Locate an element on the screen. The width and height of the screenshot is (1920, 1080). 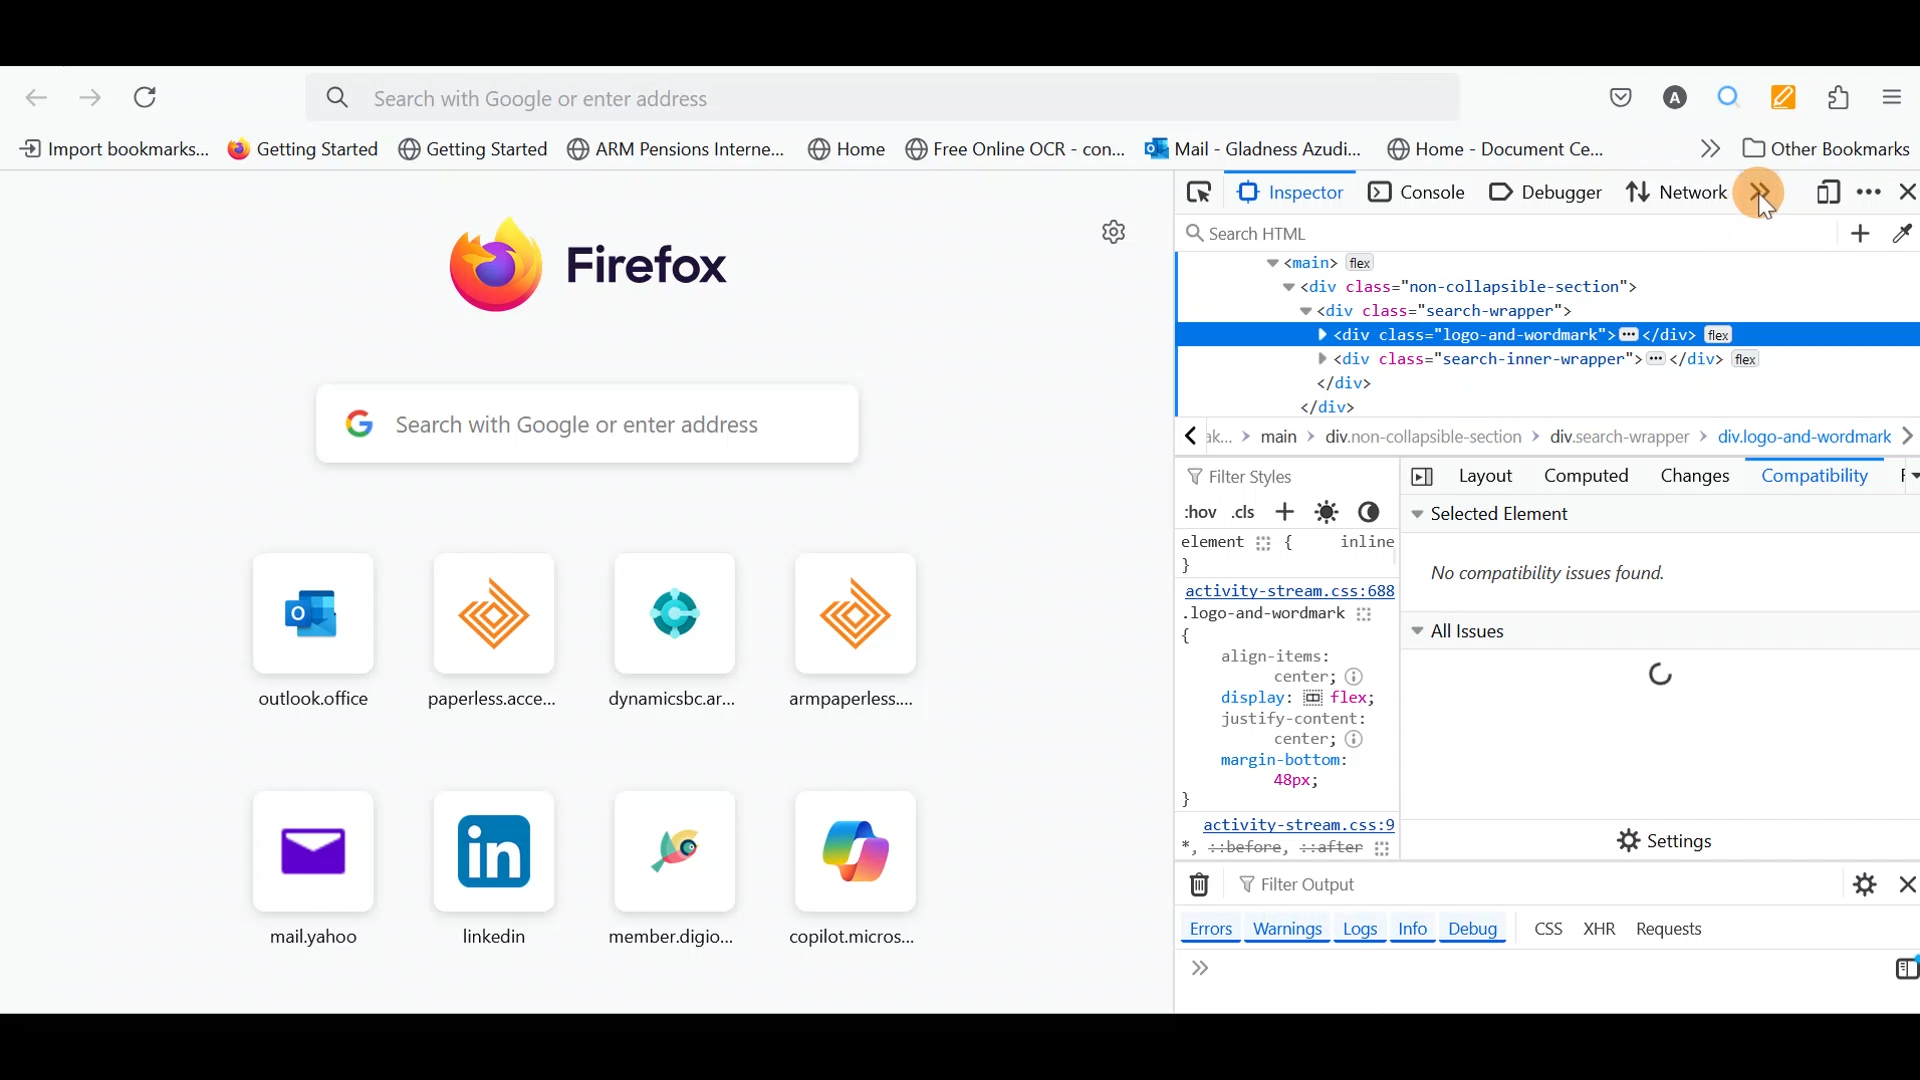
Layout is located at coordinates (1485, 479).